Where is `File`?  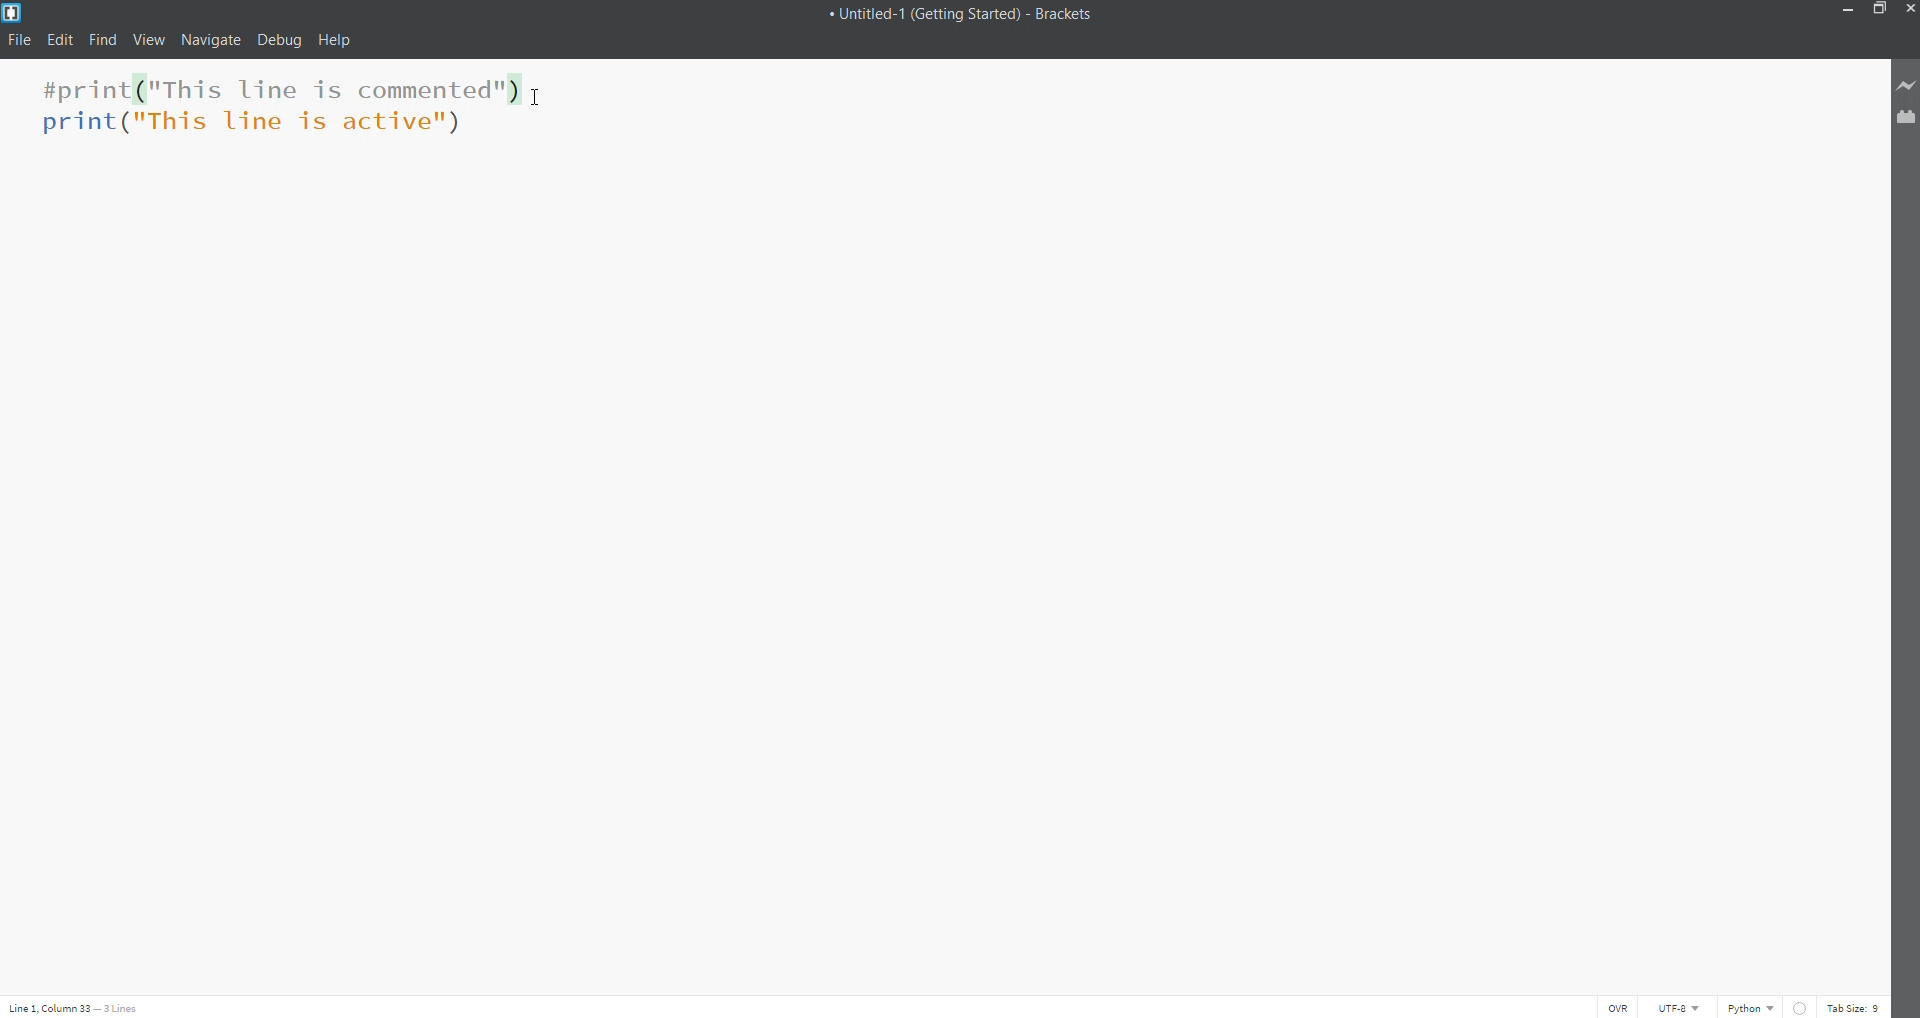
File is located at coordinates (17, 40).